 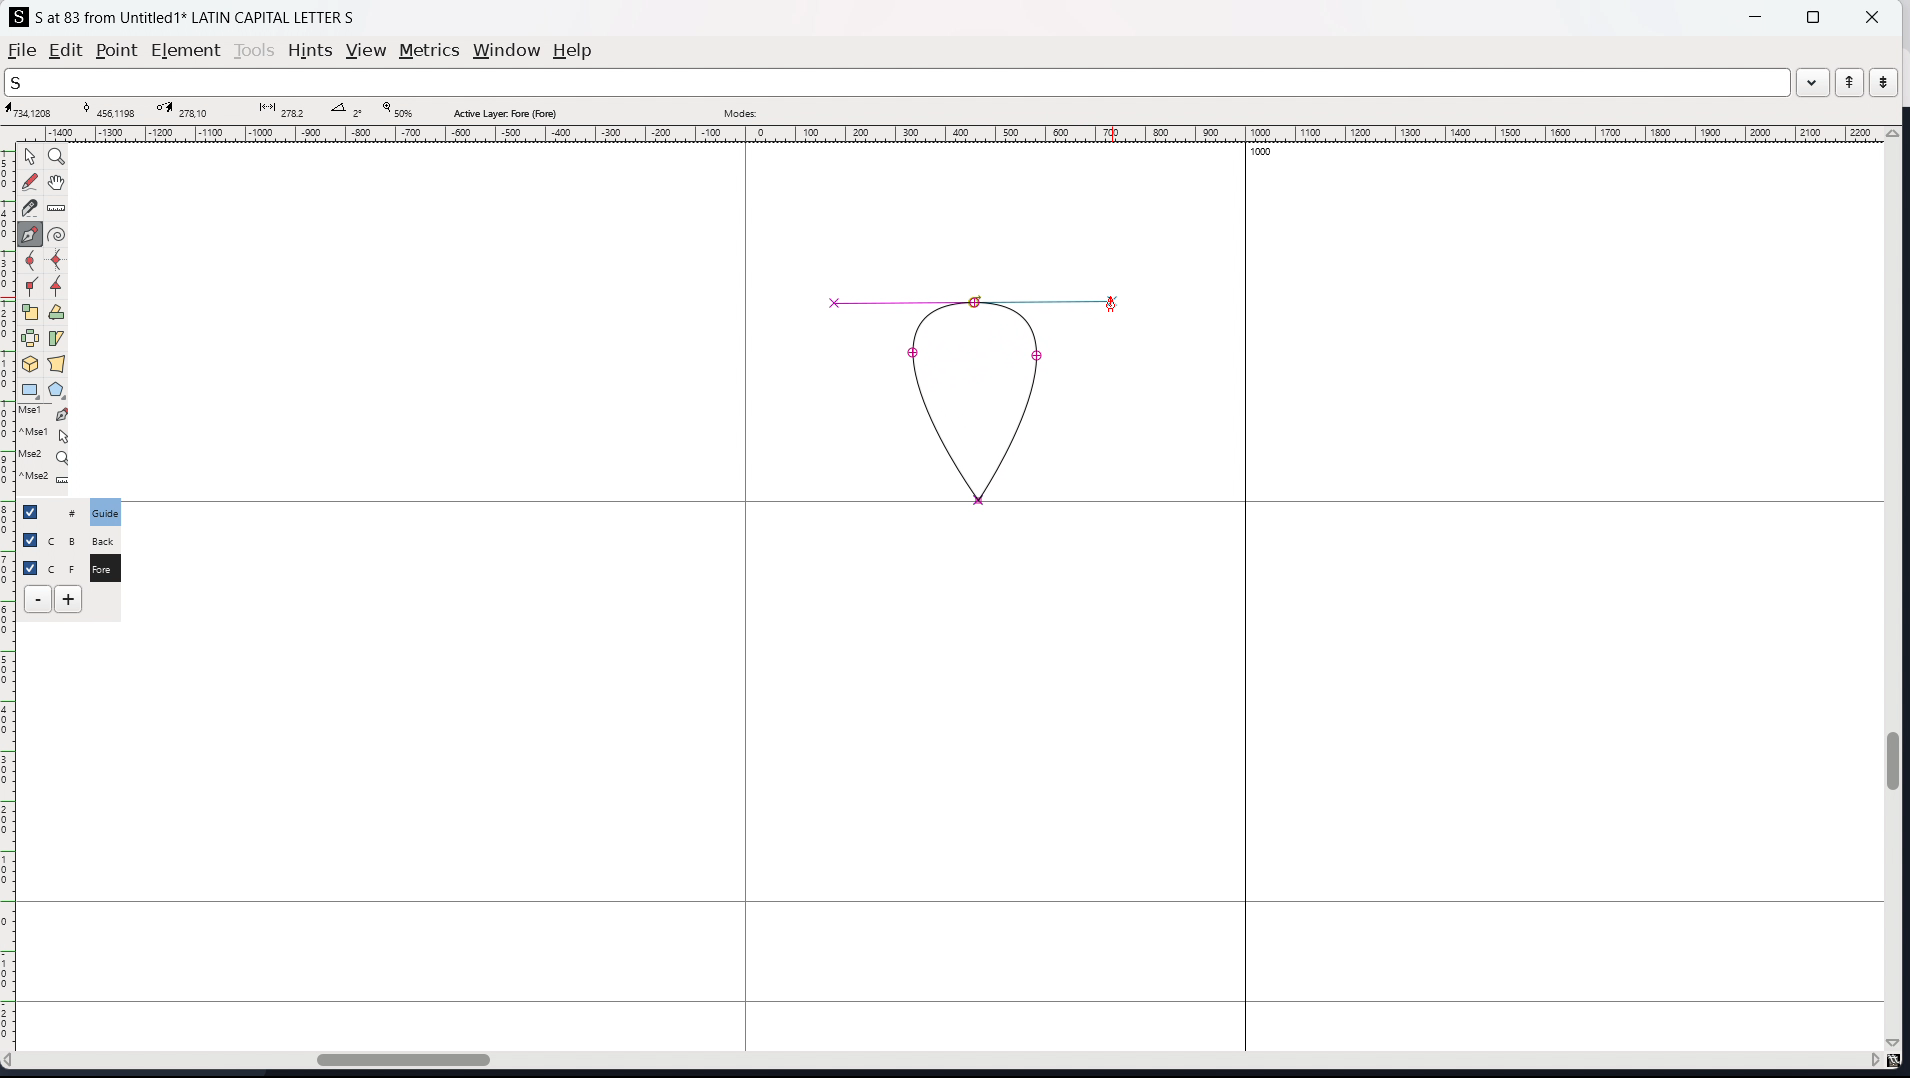 What do you see at coordinates (57, 209) in the screenshot?
I see `measure distance, angle between two points` at bounding box center [57, 209].